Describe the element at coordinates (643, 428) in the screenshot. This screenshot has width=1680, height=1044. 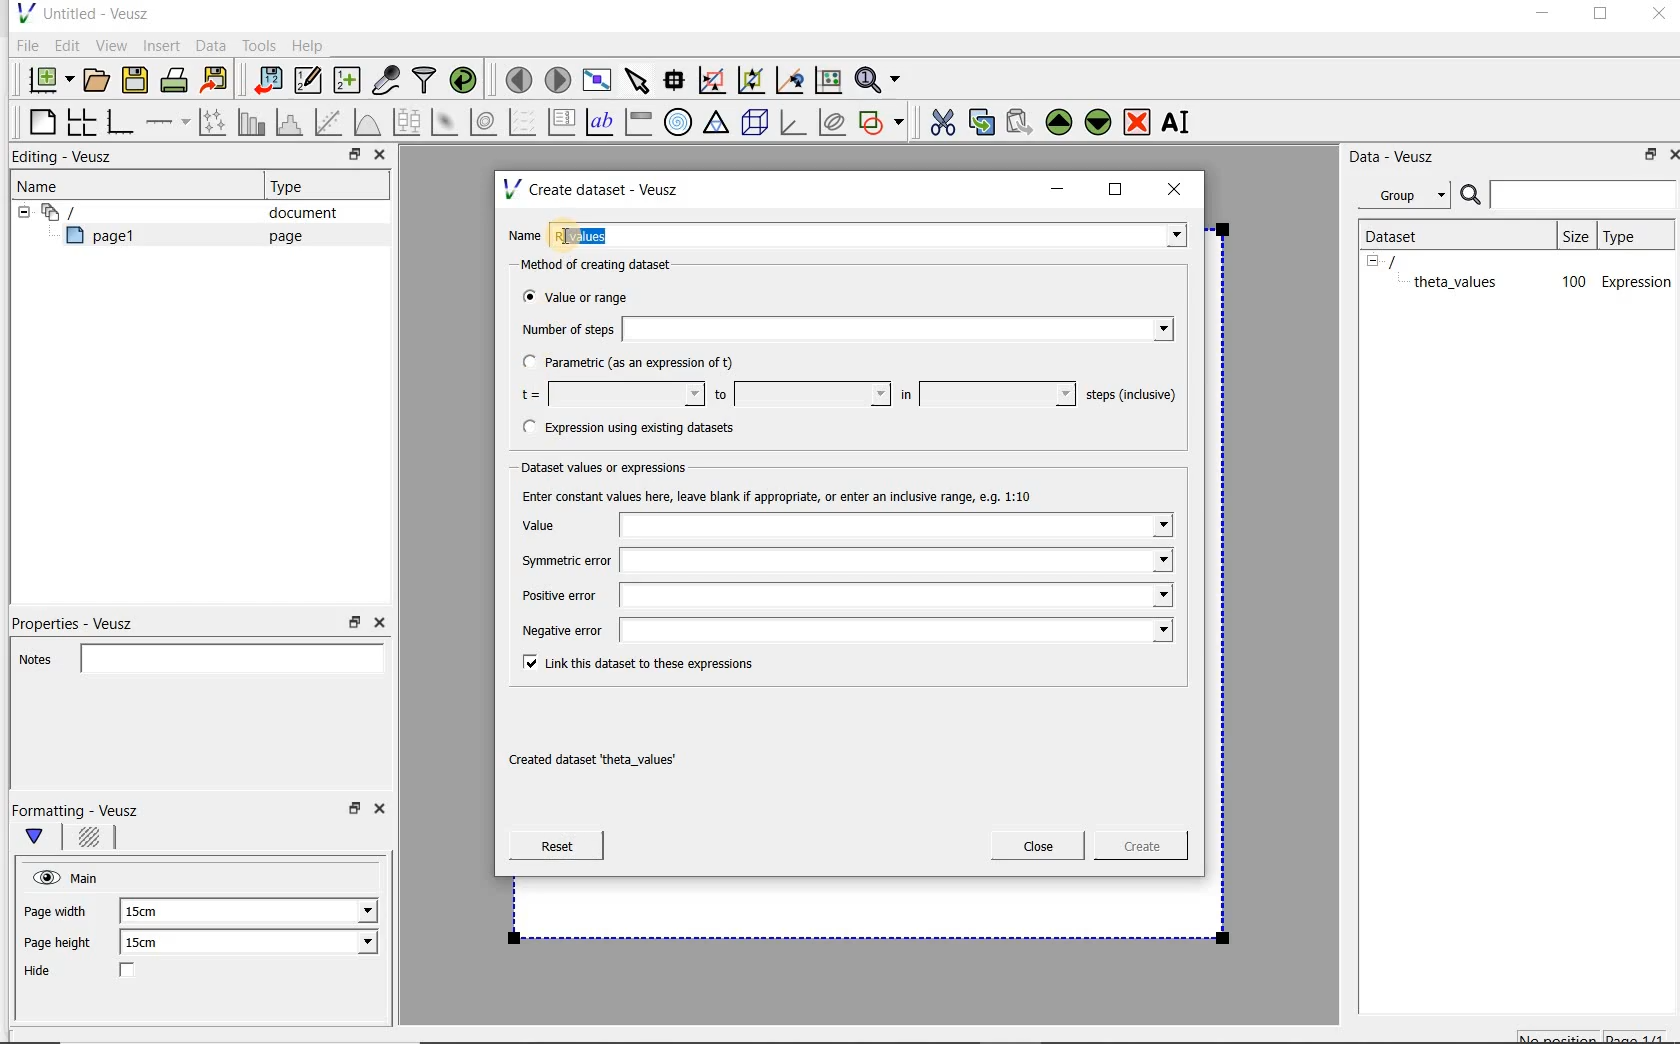
I see `(® Expression using existing datasets` at that location.